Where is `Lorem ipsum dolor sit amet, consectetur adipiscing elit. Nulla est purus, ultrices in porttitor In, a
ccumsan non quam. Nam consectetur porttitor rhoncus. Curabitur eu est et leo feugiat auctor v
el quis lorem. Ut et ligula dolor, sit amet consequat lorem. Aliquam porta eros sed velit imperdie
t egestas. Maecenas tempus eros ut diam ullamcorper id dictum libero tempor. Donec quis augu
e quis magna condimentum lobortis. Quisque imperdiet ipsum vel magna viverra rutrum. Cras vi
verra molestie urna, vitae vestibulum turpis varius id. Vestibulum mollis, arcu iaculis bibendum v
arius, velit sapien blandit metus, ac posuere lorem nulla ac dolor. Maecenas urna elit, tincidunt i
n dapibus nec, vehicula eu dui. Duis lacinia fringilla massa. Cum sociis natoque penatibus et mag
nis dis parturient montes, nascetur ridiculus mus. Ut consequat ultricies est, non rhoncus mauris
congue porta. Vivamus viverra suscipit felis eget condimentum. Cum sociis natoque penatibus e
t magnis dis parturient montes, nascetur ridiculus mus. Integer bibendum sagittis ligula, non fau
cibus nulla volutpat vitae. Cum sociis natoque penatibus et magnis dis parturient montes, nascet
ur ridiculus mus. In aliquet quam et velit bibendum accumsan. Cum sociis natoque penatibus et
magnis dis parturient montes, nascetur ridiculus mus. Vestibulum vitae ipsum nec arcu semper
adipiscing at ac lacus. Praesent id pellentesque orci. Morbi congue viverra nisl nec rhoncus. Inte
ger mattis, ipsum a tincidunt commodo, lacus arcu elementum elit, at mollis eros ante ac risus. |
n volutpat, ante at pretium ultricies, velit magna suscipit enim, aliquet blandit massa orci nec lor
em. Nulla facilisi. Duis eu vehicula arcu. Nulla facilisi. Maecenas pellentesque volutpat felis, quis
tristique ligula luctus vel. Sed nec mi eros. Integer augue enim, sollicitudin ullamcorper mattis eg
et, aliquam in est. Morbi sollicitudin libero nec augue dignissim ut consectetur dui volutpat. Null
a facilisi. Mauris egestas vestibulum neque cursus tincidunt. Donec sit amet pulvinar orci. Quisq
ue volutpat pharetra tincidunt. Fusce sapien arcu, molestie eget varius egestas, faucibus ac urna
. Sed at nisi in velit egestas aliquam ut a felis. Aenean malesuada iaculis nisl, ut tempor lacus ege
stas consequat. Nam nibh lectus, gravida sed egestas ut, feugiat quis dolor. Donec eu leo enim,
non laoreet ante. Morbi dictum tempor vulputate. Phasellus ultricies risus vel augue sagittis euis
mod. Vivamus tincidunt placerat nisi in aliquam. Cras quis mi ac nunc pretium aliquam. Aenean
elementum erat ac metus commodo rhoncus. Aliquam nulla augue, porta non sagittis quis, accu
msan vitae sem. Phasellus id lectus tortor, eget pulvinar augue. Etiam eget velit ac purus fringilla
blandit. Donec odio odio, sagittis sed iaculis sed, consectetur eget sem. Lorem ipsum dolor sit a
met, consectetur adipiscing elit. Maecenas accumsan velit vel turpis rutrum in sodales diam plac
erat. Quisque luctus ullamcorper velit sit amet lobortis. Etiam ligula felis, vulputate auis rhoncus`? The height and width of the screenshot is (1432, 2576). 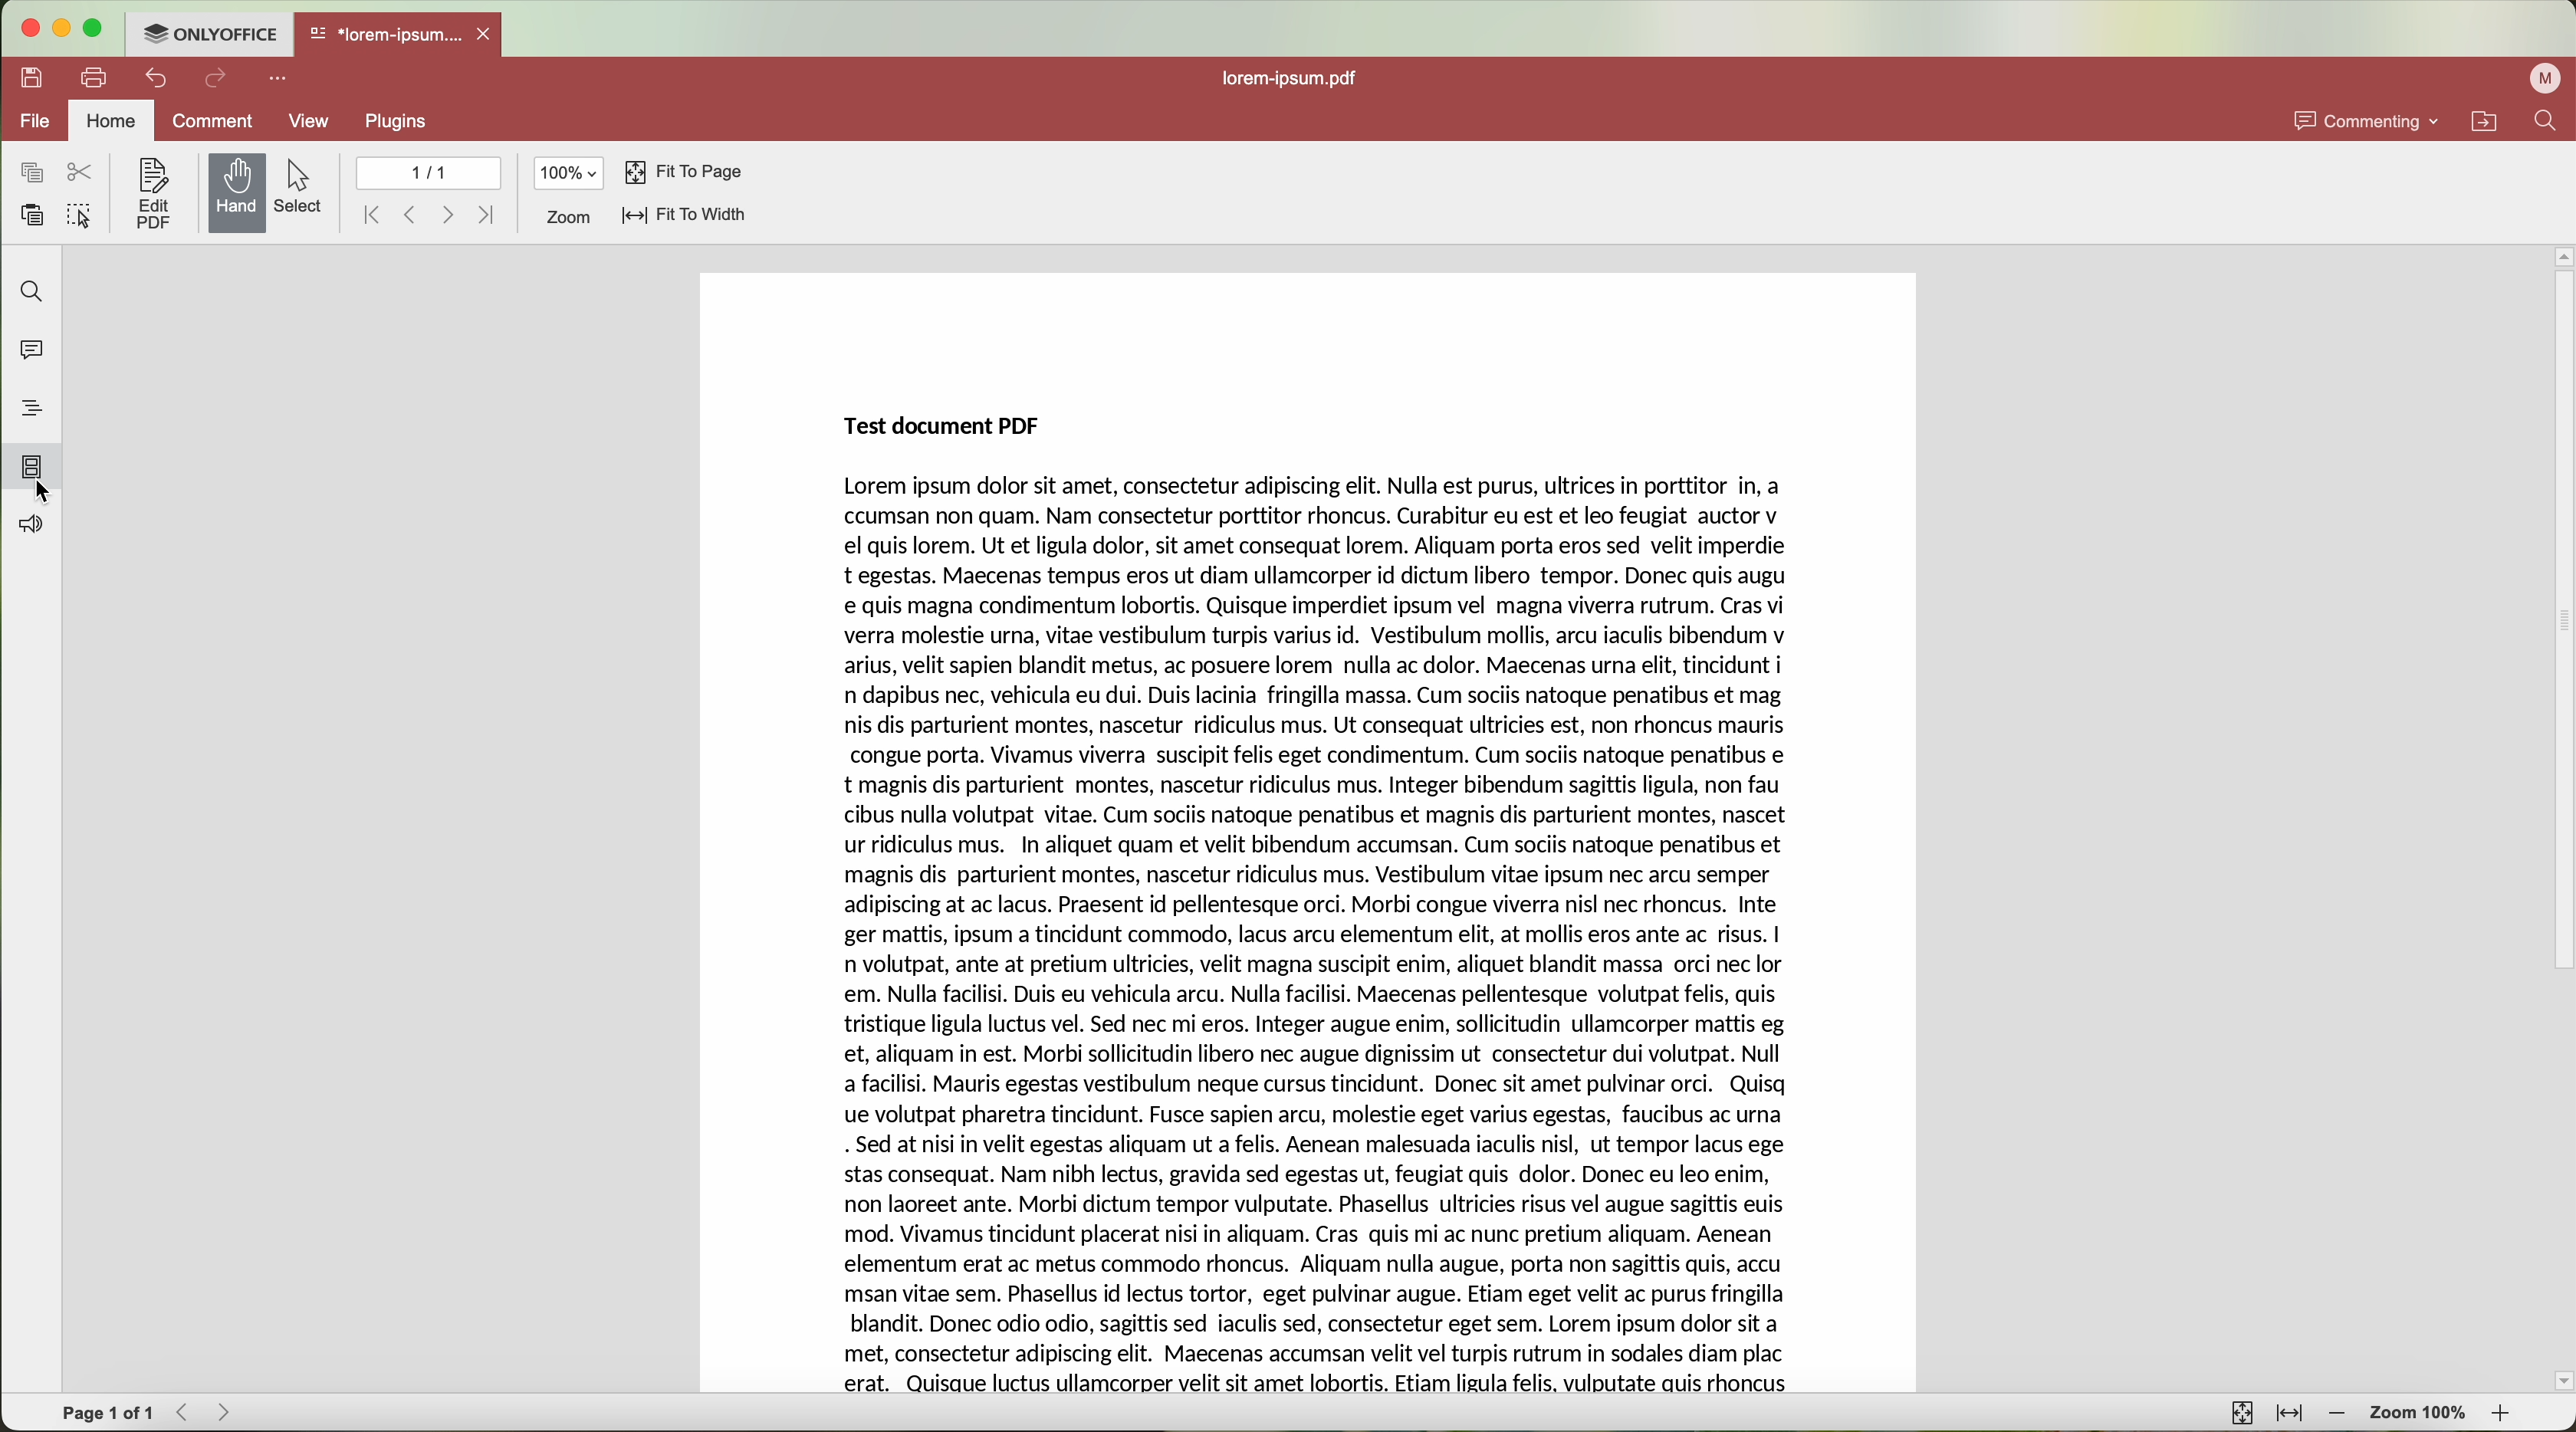 Lorem ipsum dolor sit amet, consectetur adipiscing elit. Nulla est purus, ultrices in porttitor In, a
ccumsan non quam. Nam consectetur porttitor rhoncus. Curabitur eu est et leo feugiat auctor v
el quis lorem. Ut et ligula dolor, sit amet consequat lorem. Aliquam porta eros sed velit imperdie
t egestas. Maecenas tempus eros ut diam ullamcorper id dictum libero tempor. Donec quis augu
e quis magna condimentum lobortis. Quisque imperdiet ipsum vel magna viverra rutrum. Cras vi
verra molestie urna, vitae vestibulum turpis varius id. Vestibulum mollis, arcu iaculis bibendum v
arius, velit sapien blandit metus, ac posuere lorem nulla ac dolor. Maecenas urna elit, tincidunt i
n dapibus nec, vehicula eu dui. Duis lacinia fringilla massa. Cum sociis natoque penatibus et mag
nis dis parturient montes, nascetur ridiculus mus. Ut consequat ultricies est, non rhoncus mauris
congue porta. Vivamus viverra suscipit felis eget condimentum. Cum sociis natoque penatibus e
t magnis dis parturient montes, nascetur ridiculus mus. Integer bibendum sagittis ligula, non fau
cibus nulla volutpat vitae. Cum sociis natoque penatibus et magnis dis parturient montes, nascet
ur ridiculus mus. In aliquet quam et velit bibendum accumsan. Cum sociis natoque penatibus et
magnis dis parturient montes, nascetur ridiculus mus. Vestibulum vitae ipsum nec arcu semper
adipiscing at ac lacus. Praesent id pellentesque orci. Morbi congue viverra nisl nec rhoncus. Inte
ger mattis, ipsum a tincidunt commodo, lacus arcu elementum elit, at mollis eros ante ac risus. |
n volutpat, ante at pretium ultricies, velit magna suscipit enim, aliquet blandit massa orci nec lor
em. Nulla facilisi. Duis eu vehicula arcu. Nulla facilisi. Maecenas pellentesque volutpat felis, quis
tristique ligula luctus vel. Sed nec mi eros. Integer augue enim, sollicitudin ullamcorper mattis eg
et, aliquam in est. Morbi sollicitudin libero nec augue dignissim ut consectetur dui volutpat. Null
a facilisi. Mauris egestas vestibulum neque cursus tincidunt. Donec sit amet pulvinar orci. Quisq
ue volutpat pharetra tincidunt. Fusce sapien arcu, molestie eget varius egestas, faucibus ac urna
. Sed at nisi in velit egestas aliquam ut a felis. Aenean malesuada iaculis nisl, ut tempor lacus ege
stas consequat. Nam nibh lectus, gravida sed egestas ut, feugiat quis dolor. Donec eu leo enim,
non laoreet ante. Morbi dictum tempor vulputate. Phasellus ultricies risus vel augue sagittis euis
mod. Vivamus tincidunt placerat nisi in aliquam. Cras quis mi ac nunc pretium aliquam. Aenean
elementum erat ac metus commodo rhoncus. Aliquam nulla augue, porta non sagittis quis, accu
msan vitae sem. Phasellus id lectus tortor, eget pulvinar augue. Etiam eget velit ac purus fringilla
blandit. Donec odio odio, sagittis sed iaculis sed, consectetur eget sem. Lorem ipsum dolor sit a
met, consectetur adipiscing elit. Maecenas accumsan velit vel turpis rutrum in sodales diam plac
erat. Quisque luctus ullamcorper velit sit amet lobortis. Etiam ligula felis, vulputate auis rhoncus is located at coordinates (1324, 937).